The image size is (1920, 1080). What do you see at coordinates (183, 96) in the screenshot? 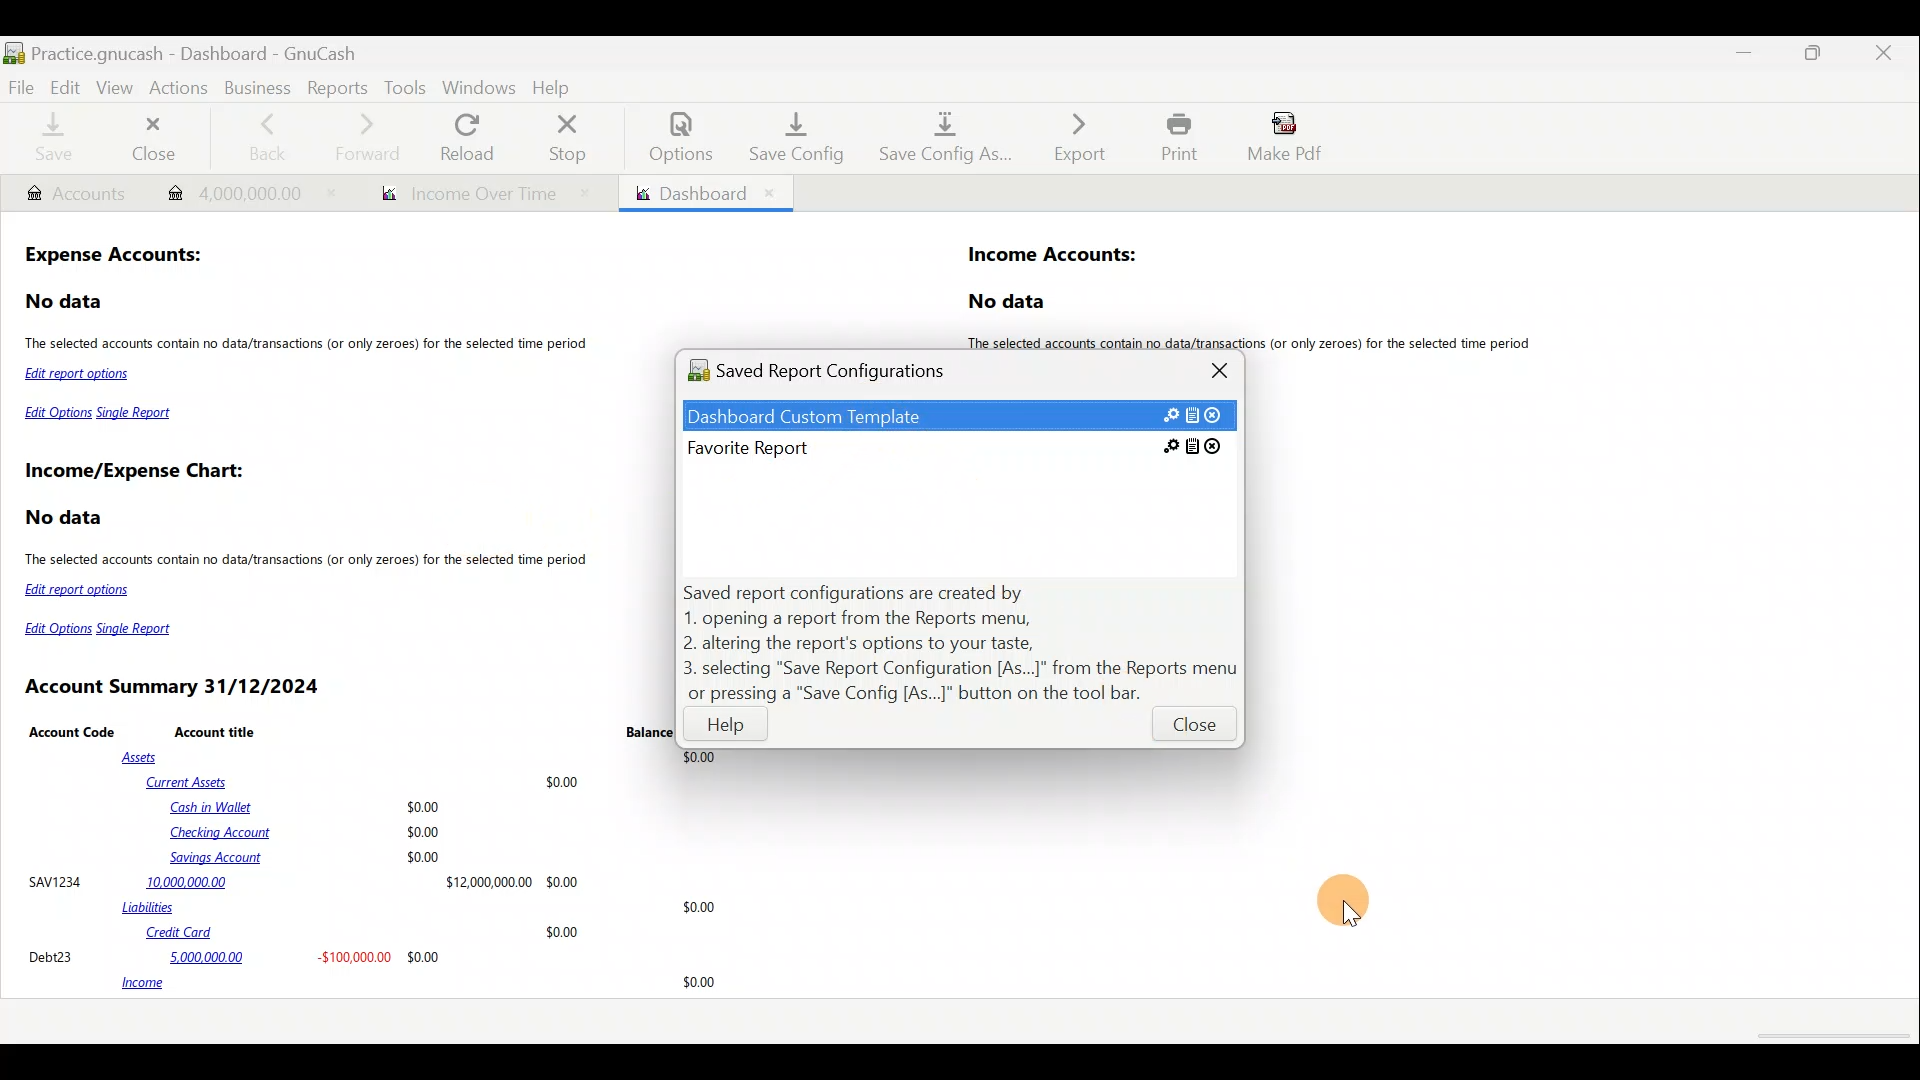
I see `Actions` at bounding box center [183, 96].